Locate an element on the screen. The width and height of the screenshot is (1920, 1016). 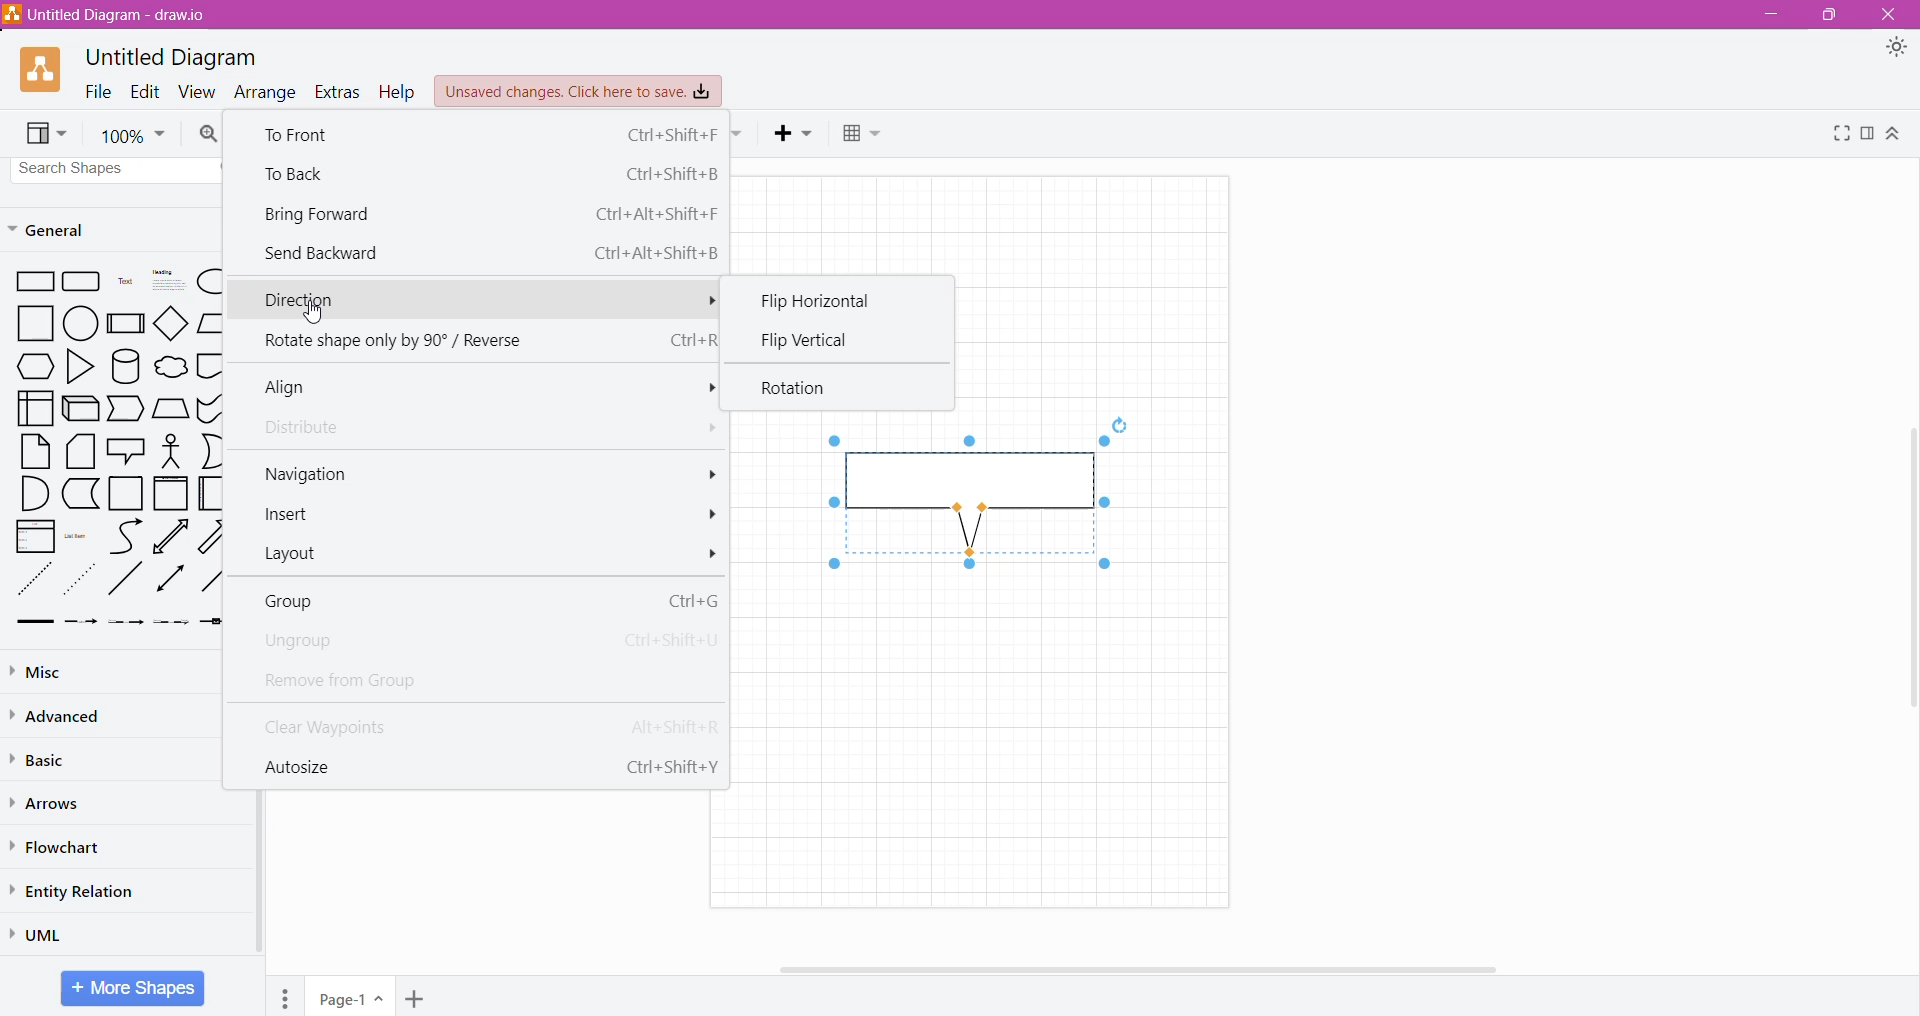
Folded Paper is located at coordinates (210, 493).